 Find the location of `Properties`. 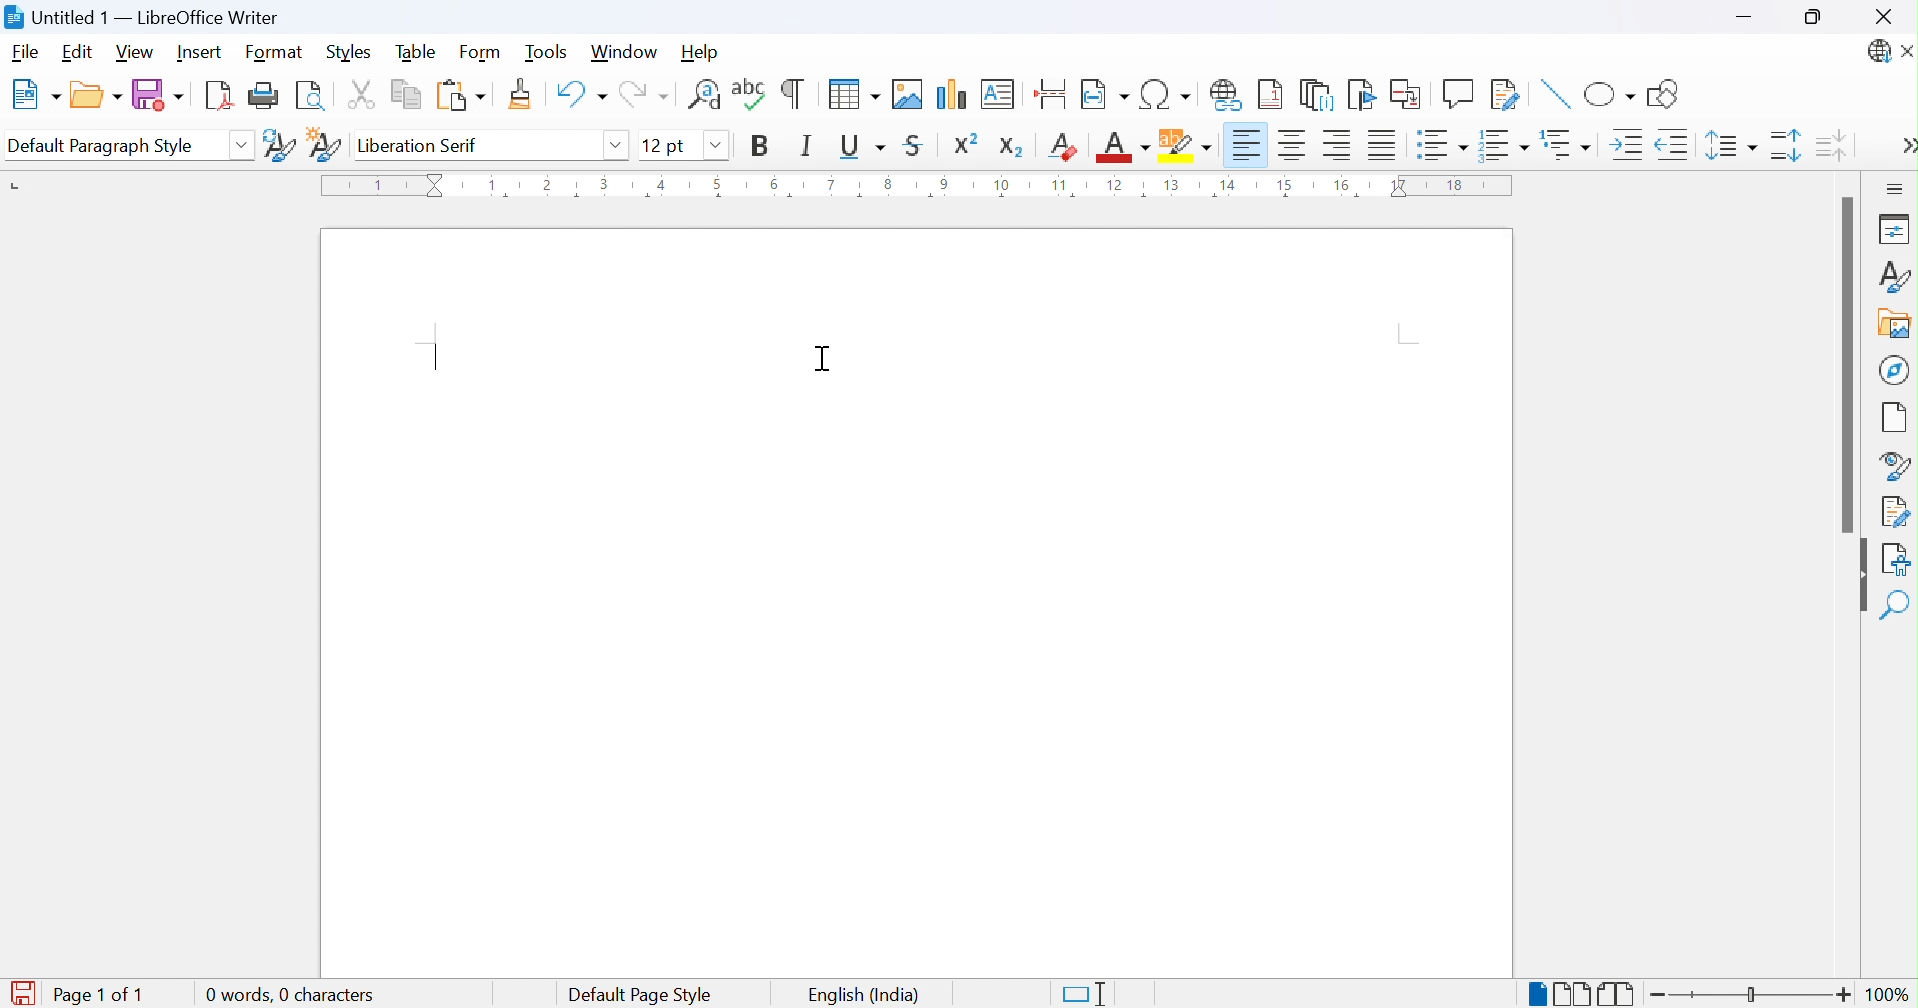

Properties is located at coordinates (1896, 231).